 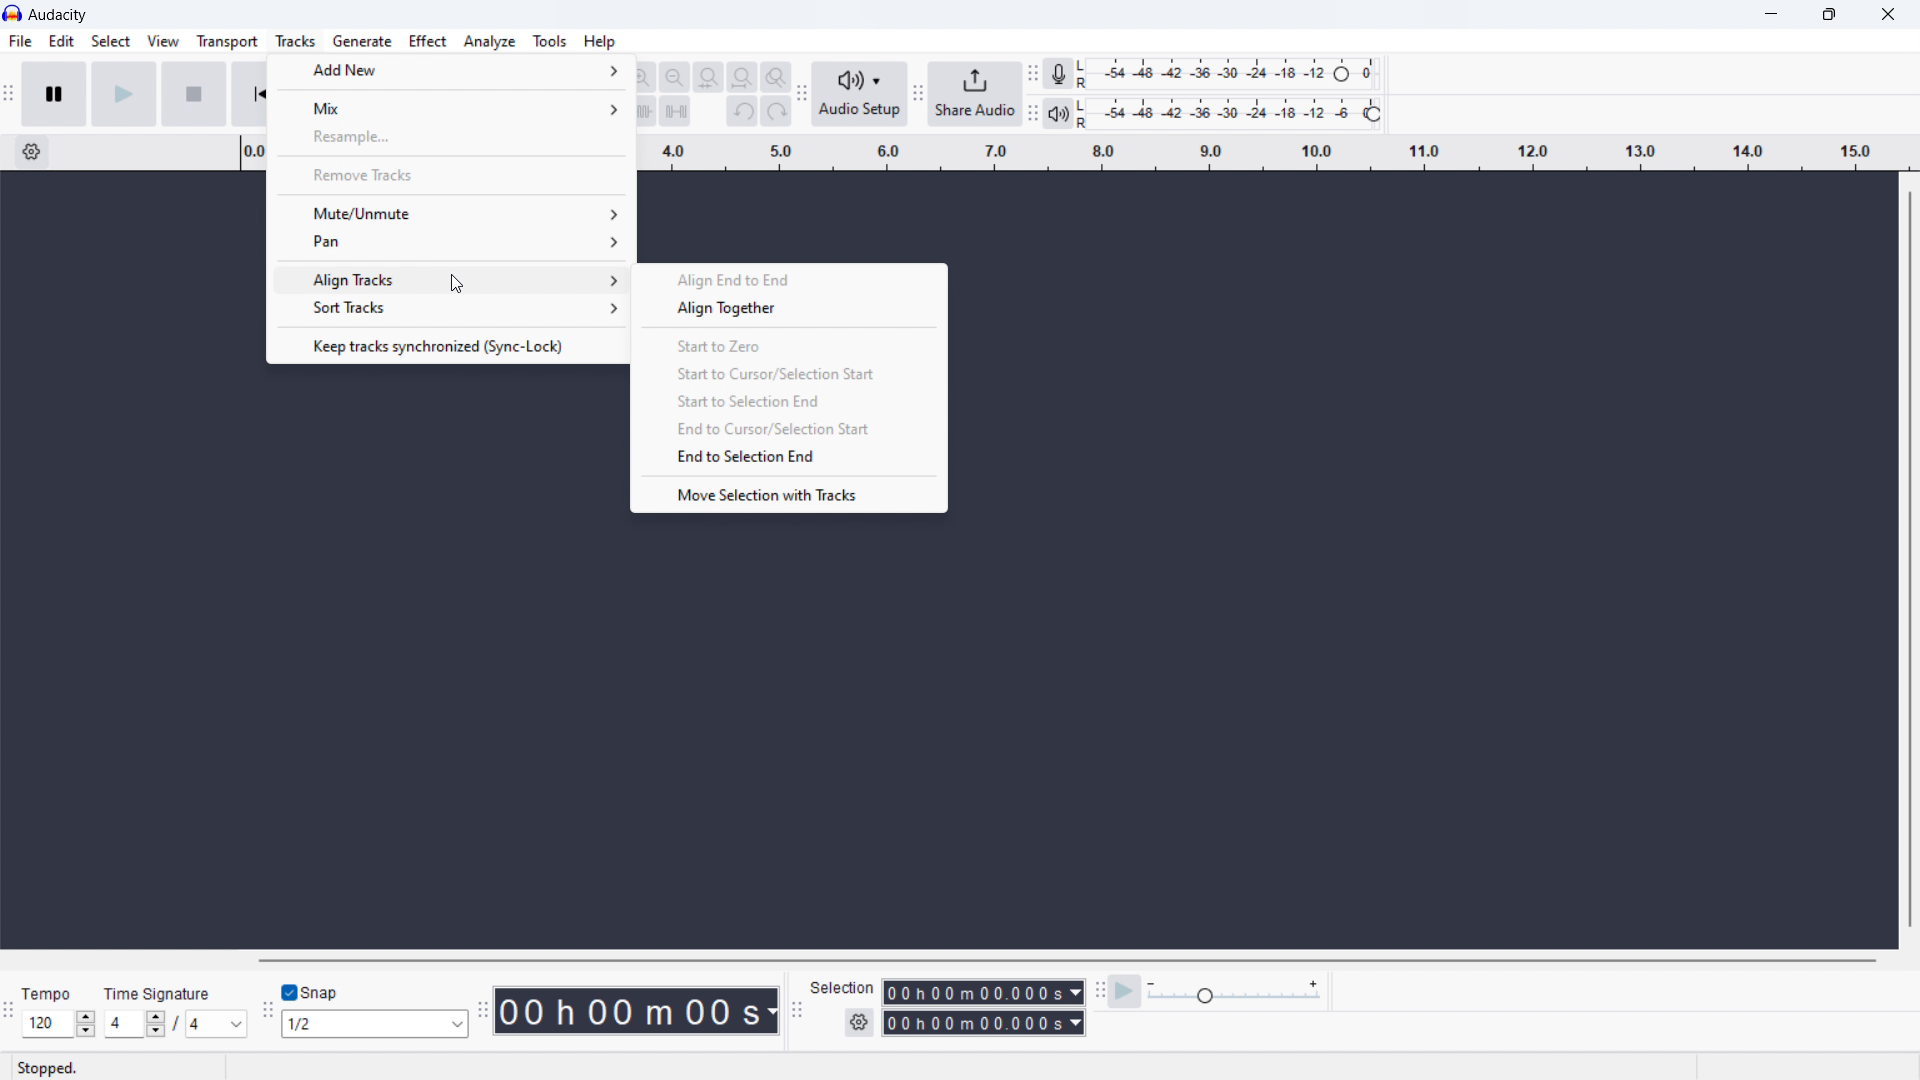 What do you see at coordinates (742, 111) in the screenshot?
I see `undo` at bounding box center [742, 111].